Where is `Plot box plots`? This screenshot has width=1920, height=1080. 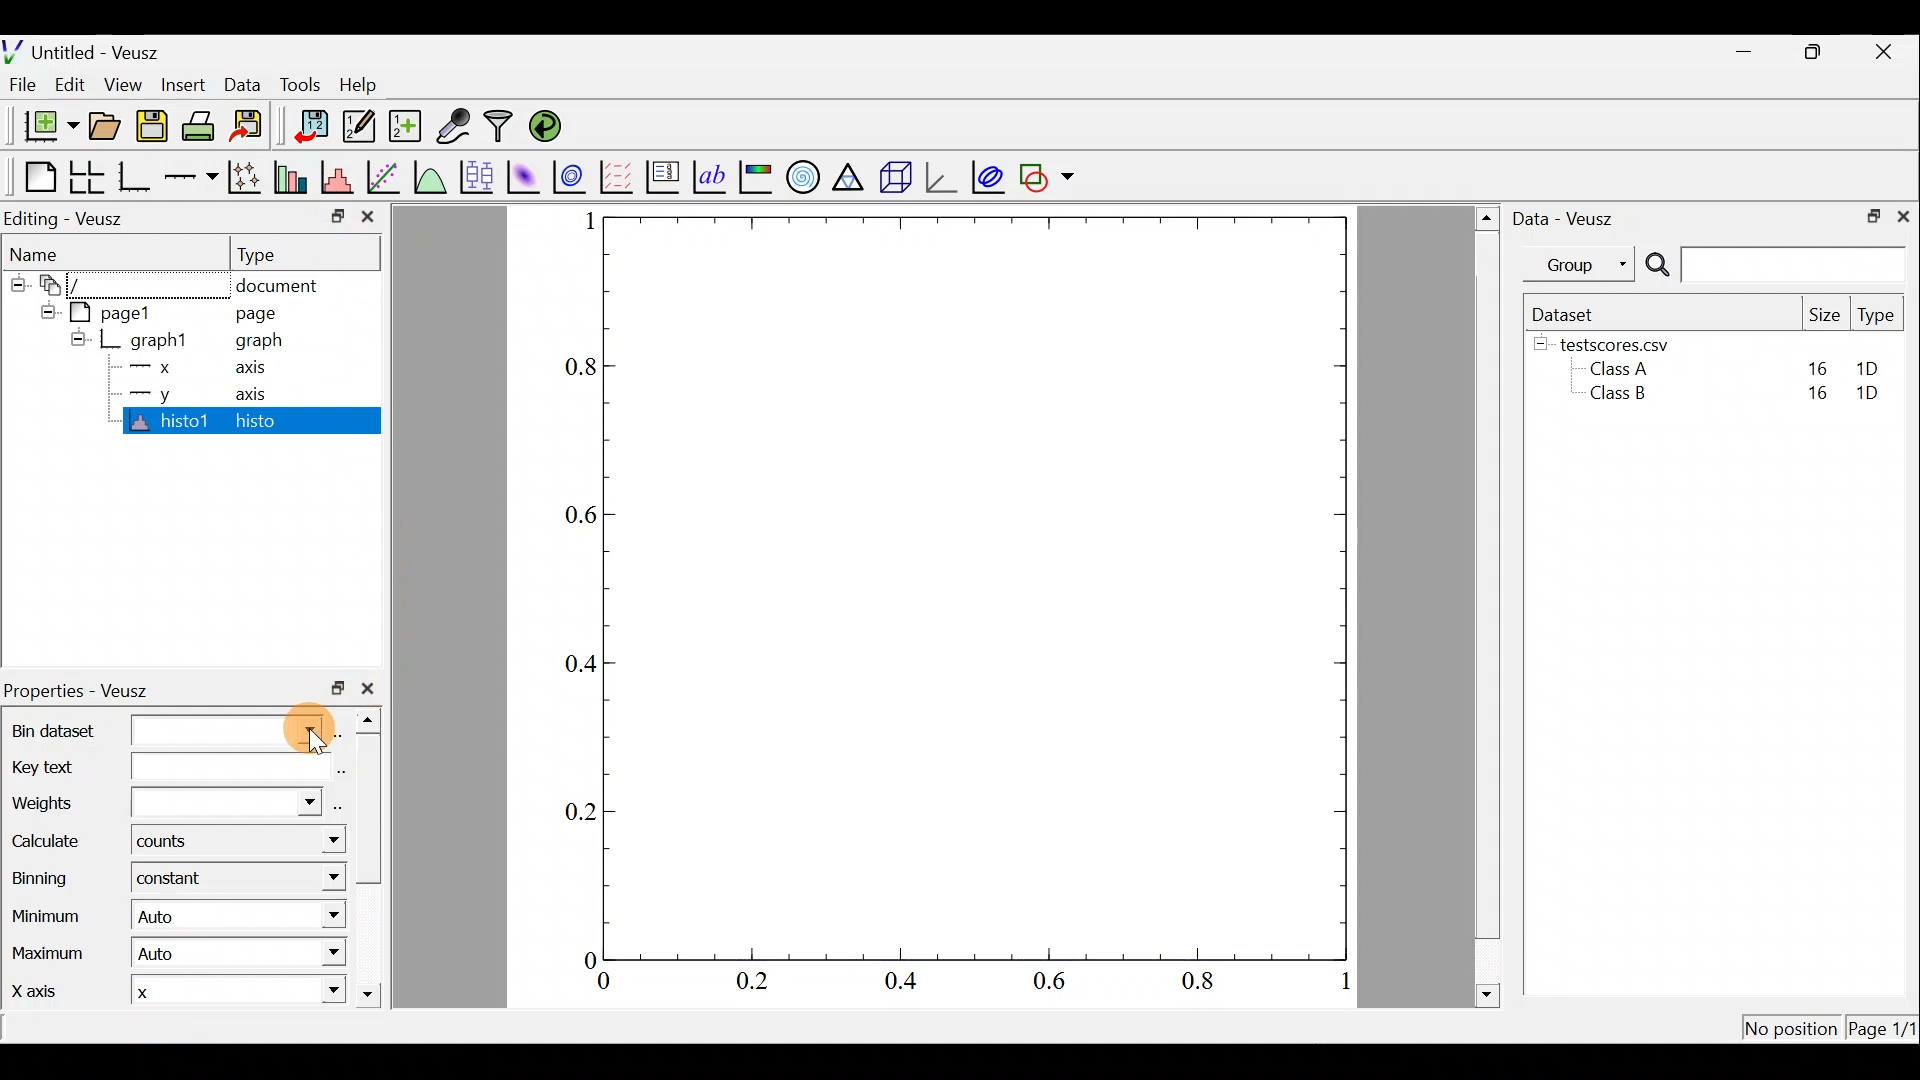 Plot box plots is located at coordinates (475, 175).